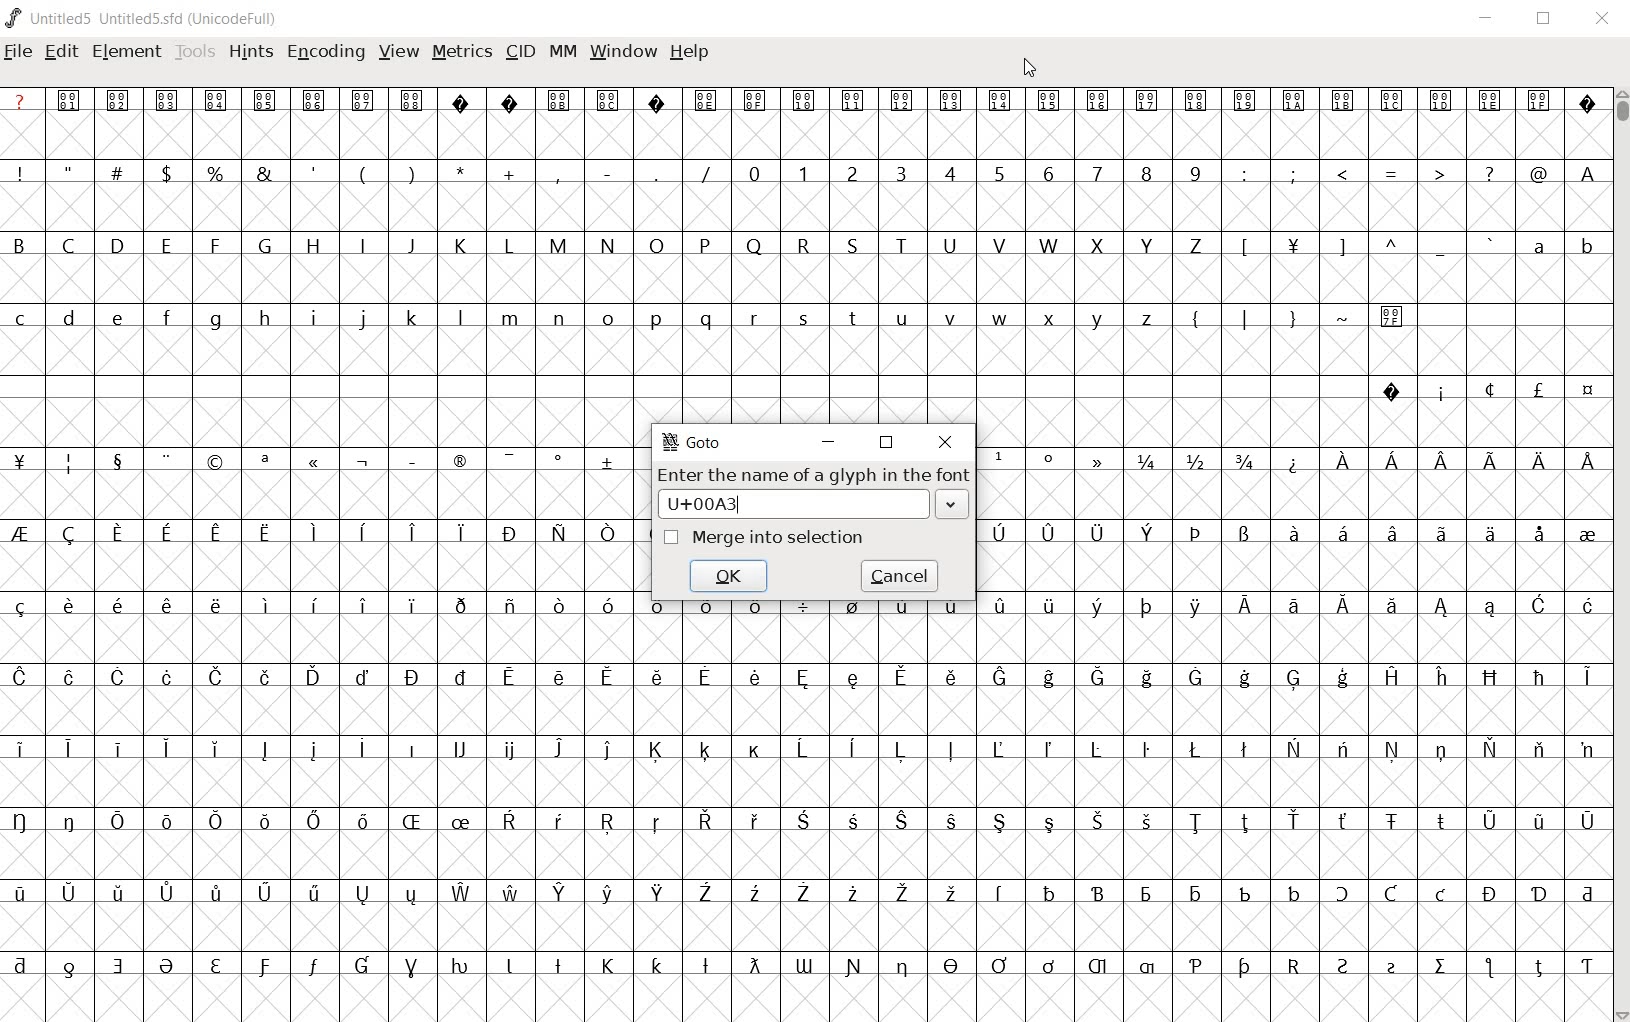 The width and height of the screenshot is (1630, 1022). Describe the element at coordinates (609, 535) in the screenshot. I see `Symbol` at that location.